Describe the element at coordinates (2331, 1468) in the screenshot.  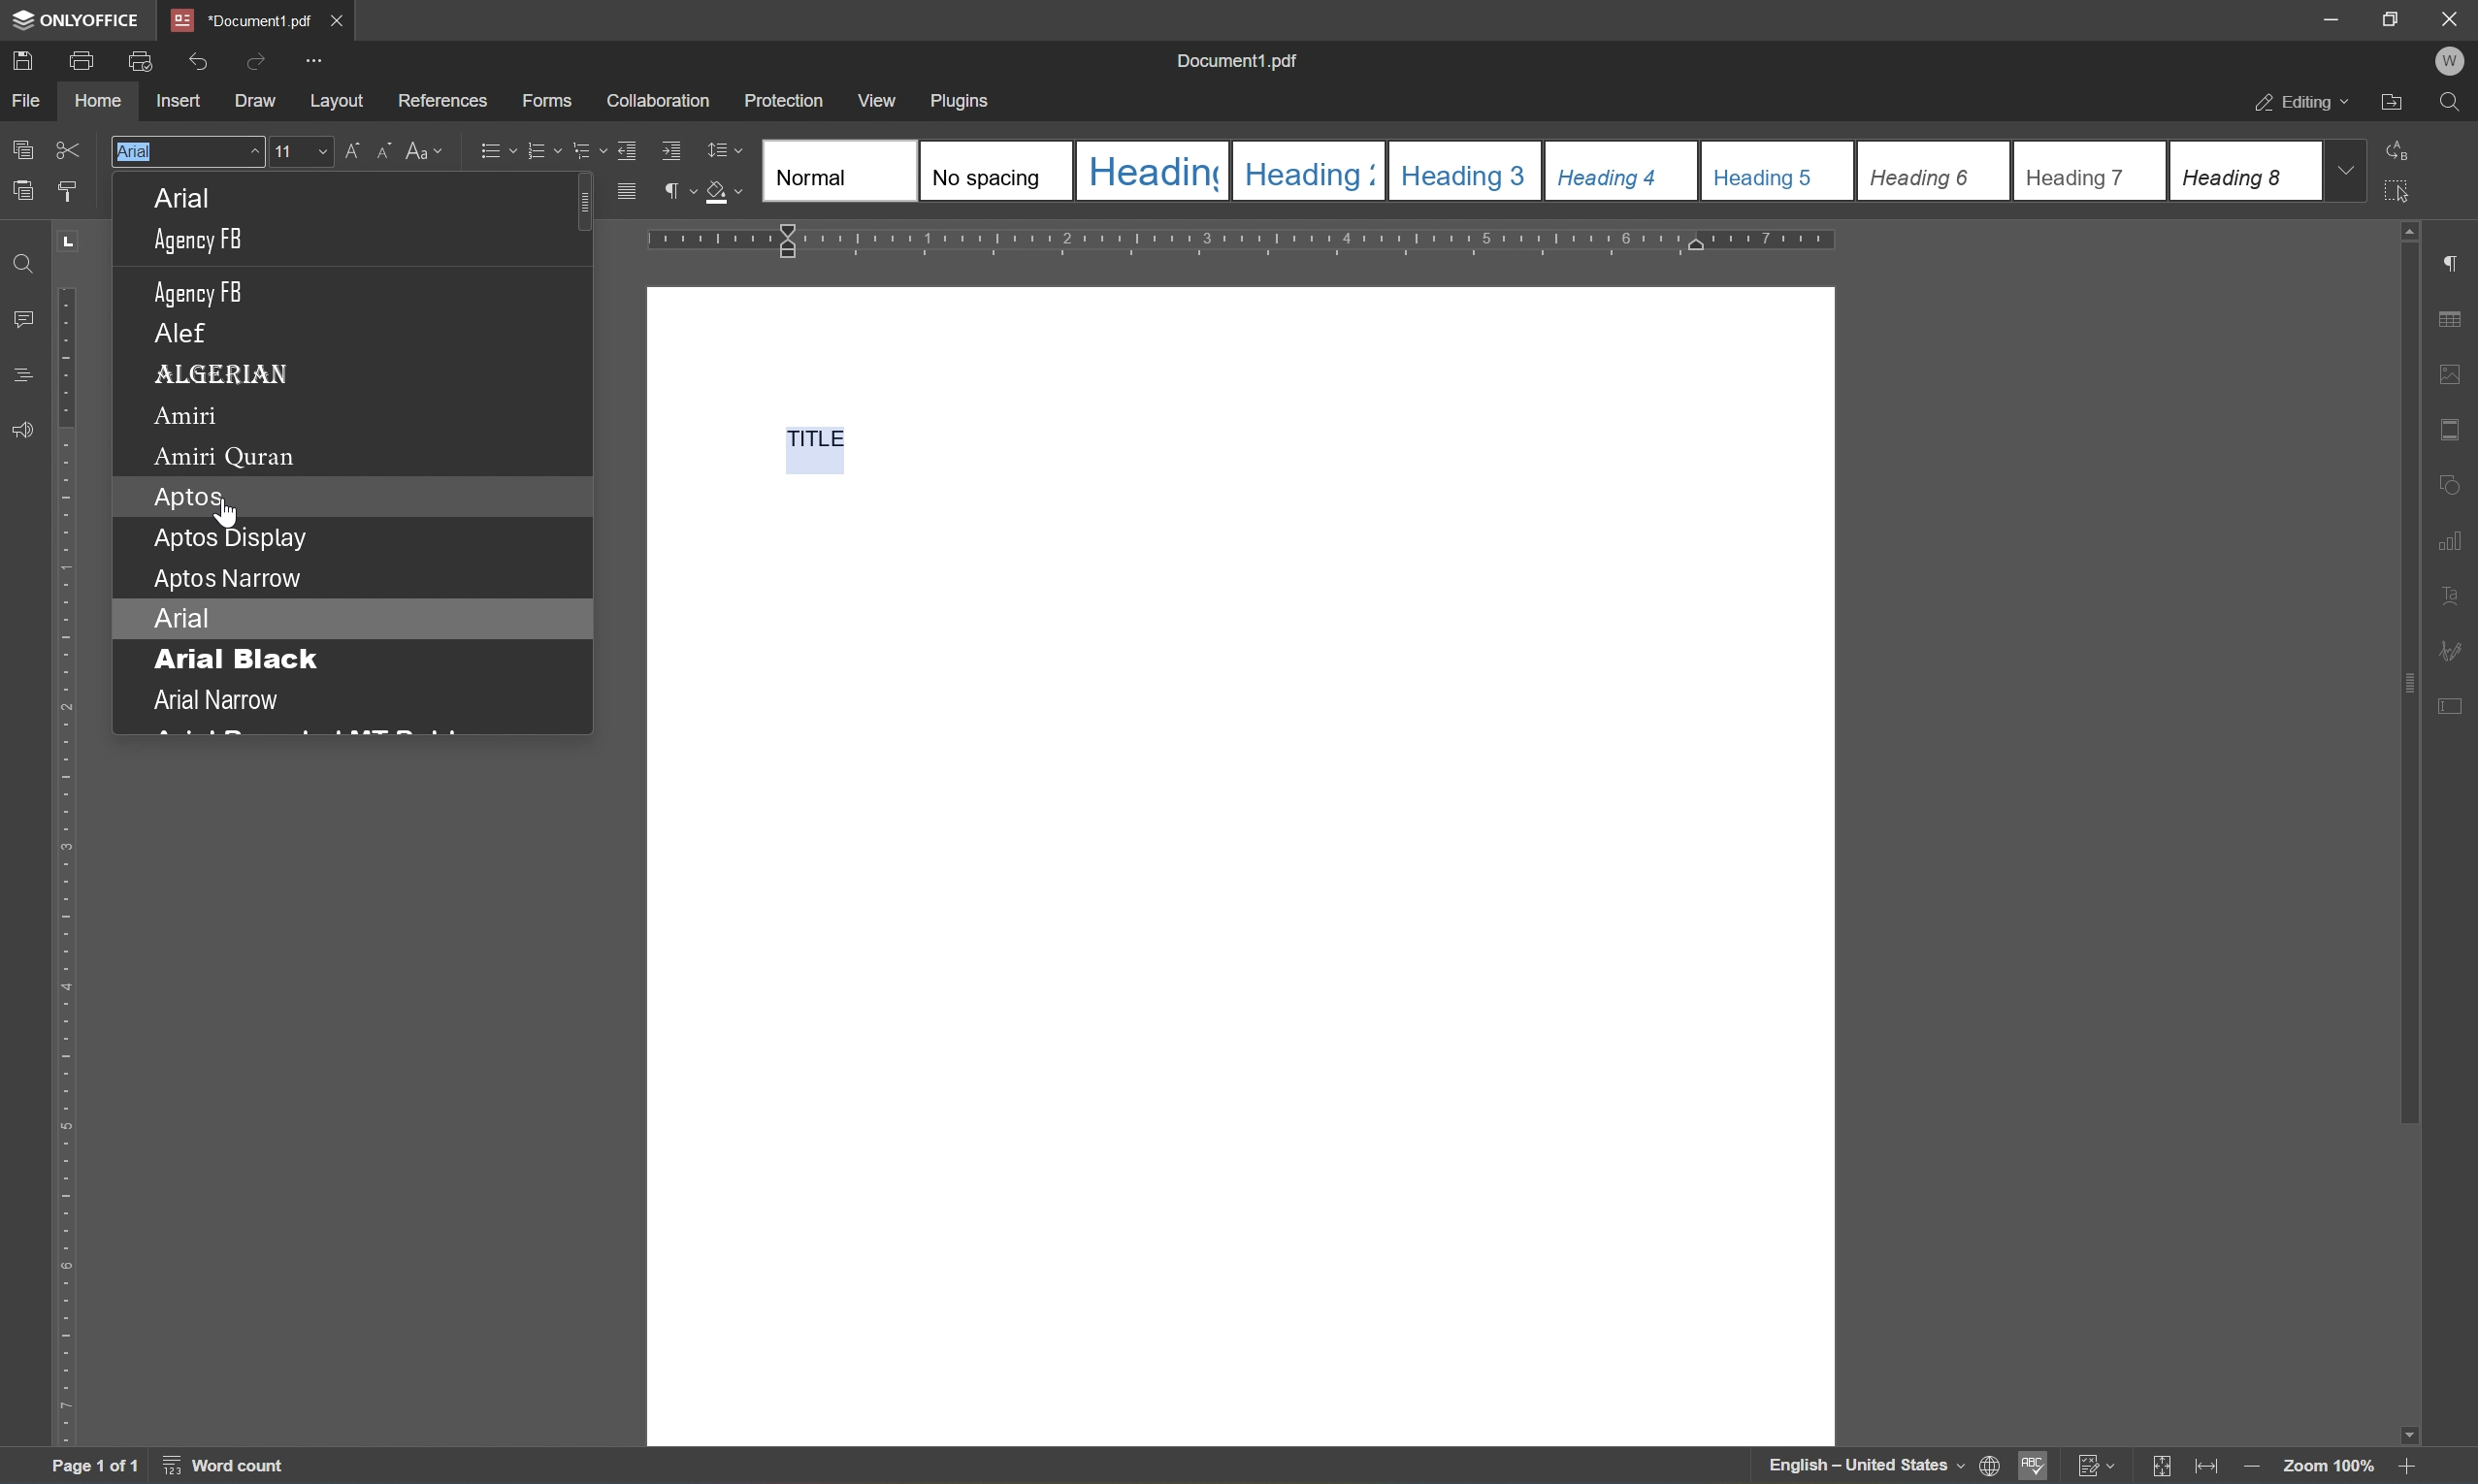
I see `Zoom 100%` at that location.